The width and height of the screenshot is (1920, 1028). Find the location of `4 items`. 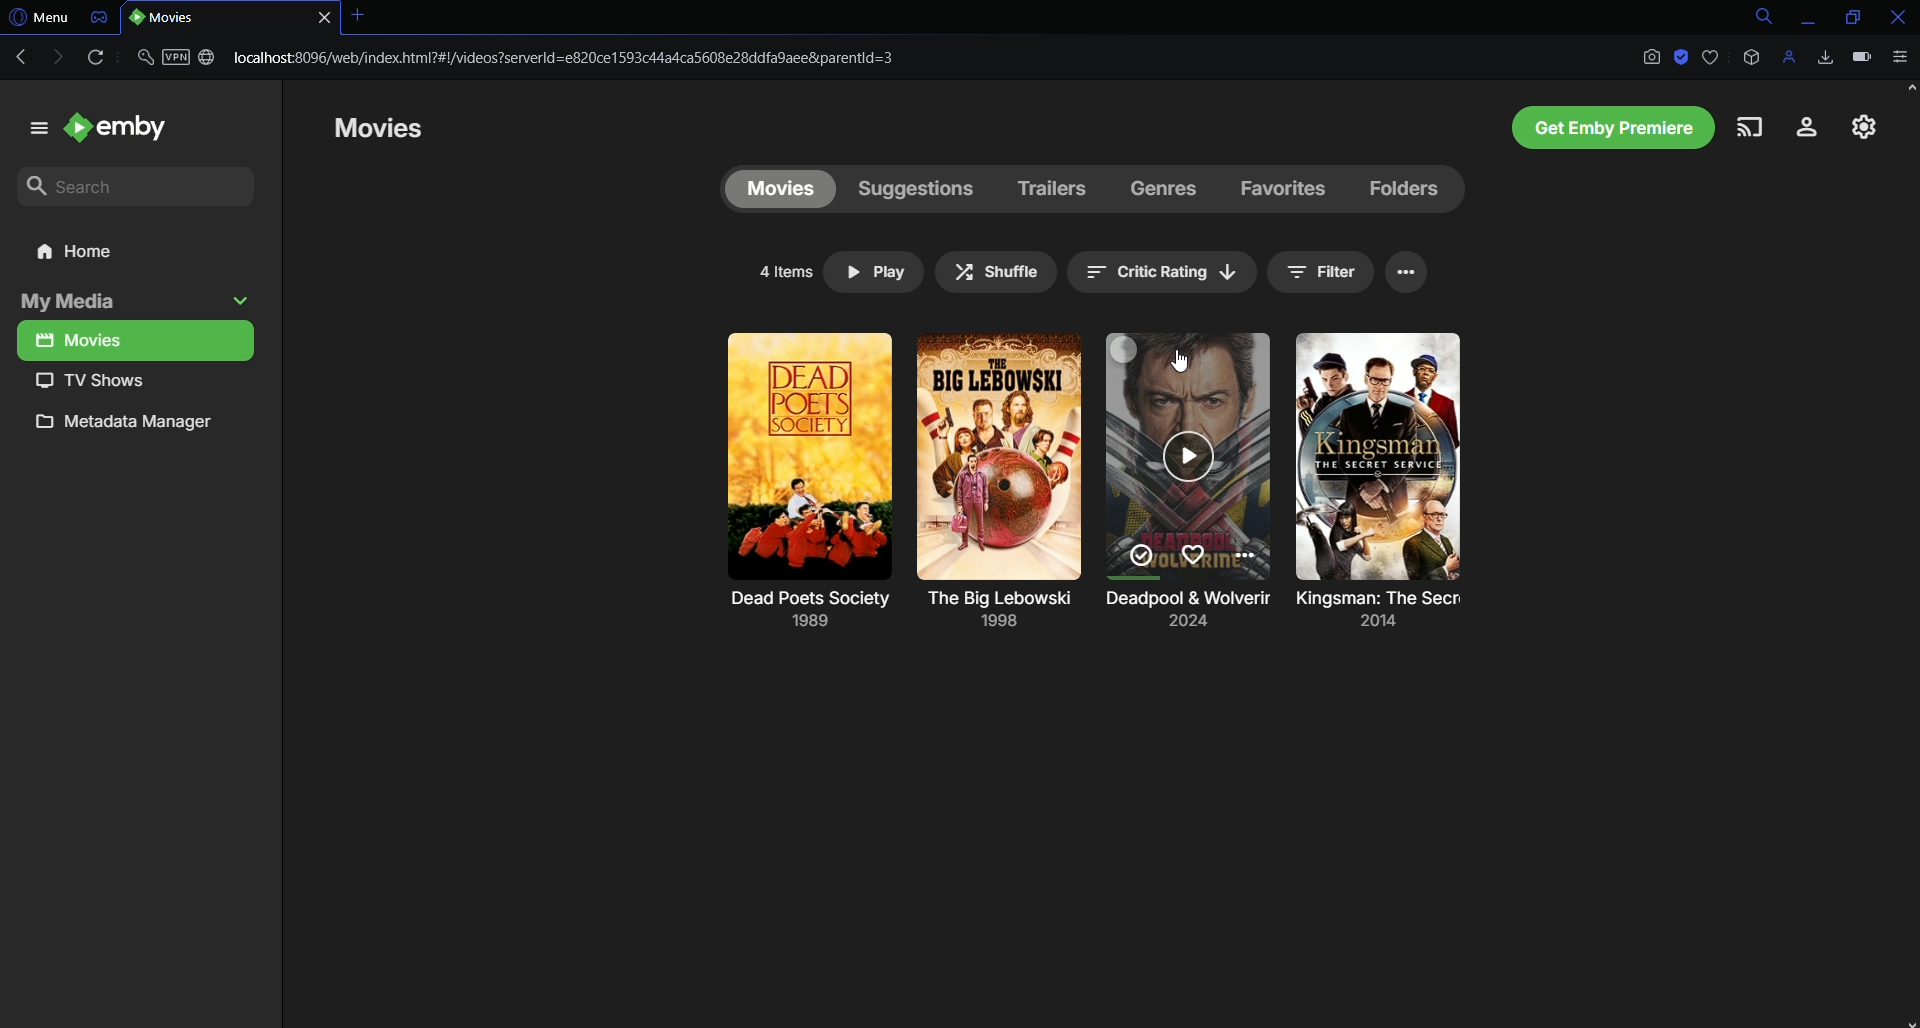

4 items is located at coordinates (789, 271).